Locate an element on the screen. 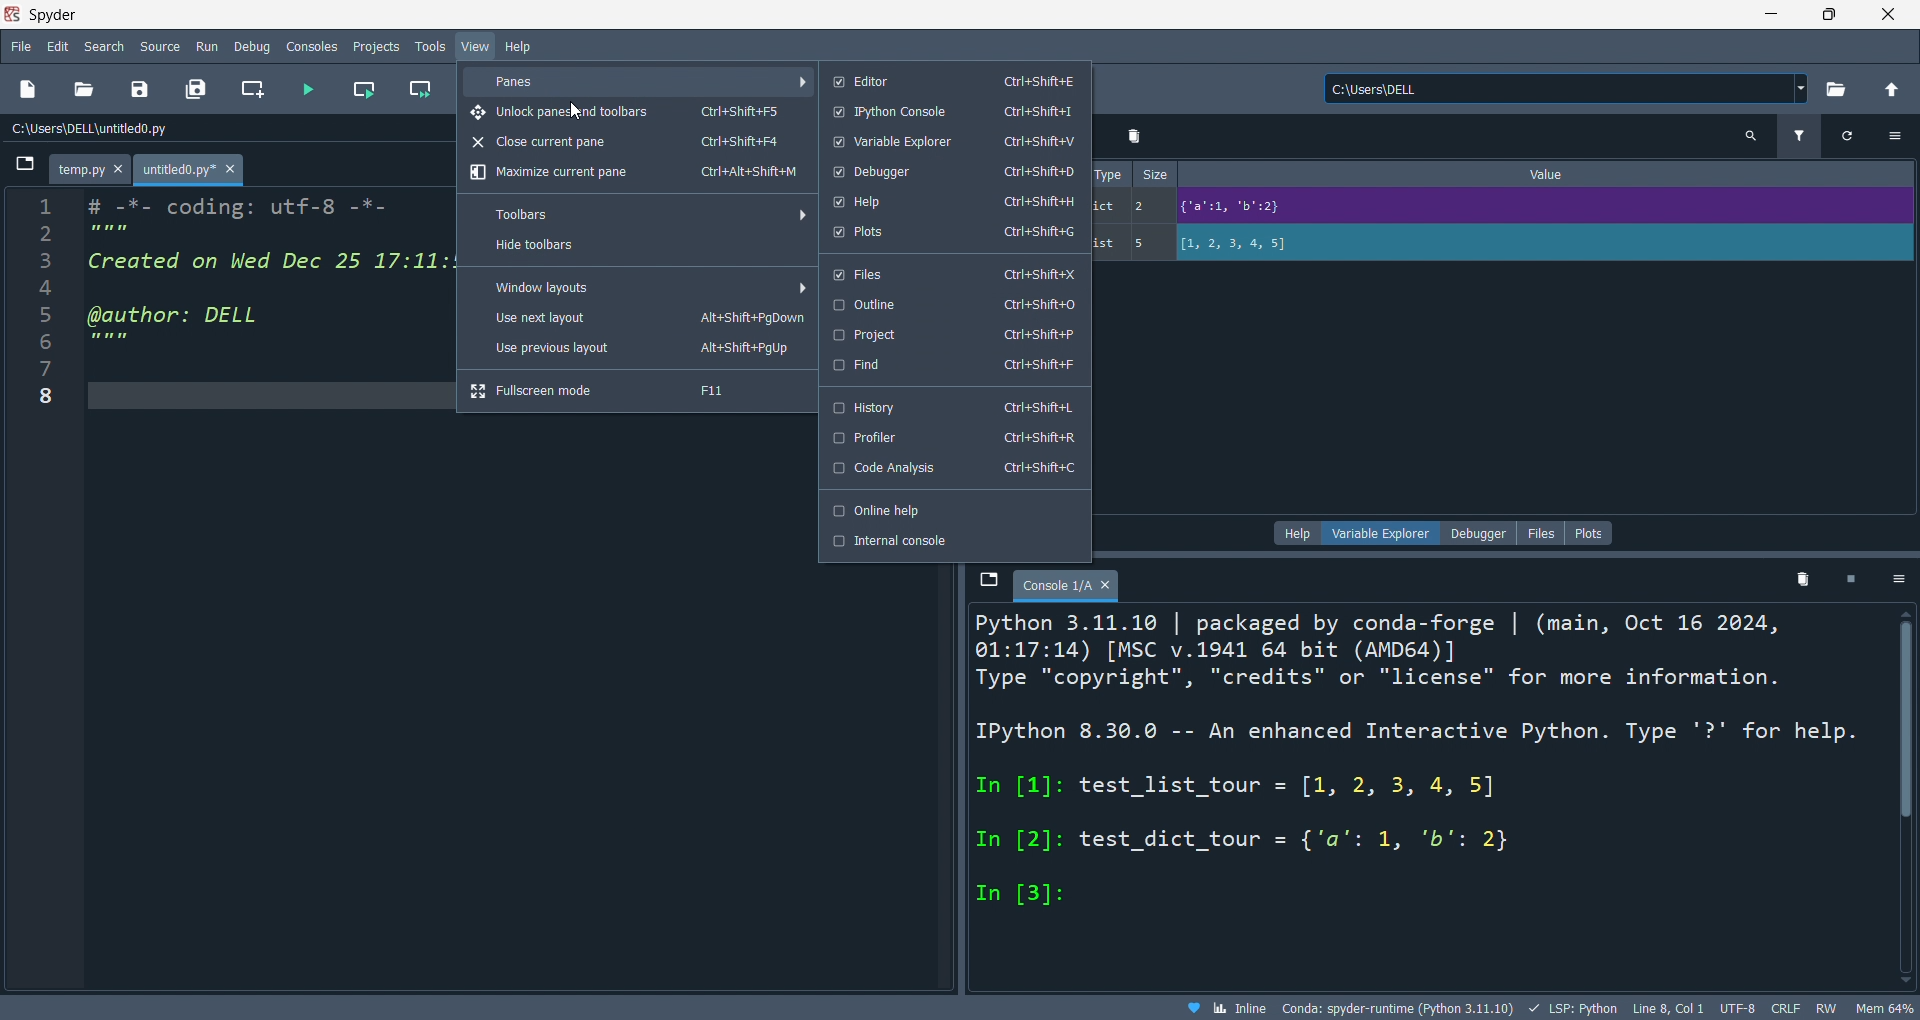  edit is located at coordinates (58, 46).